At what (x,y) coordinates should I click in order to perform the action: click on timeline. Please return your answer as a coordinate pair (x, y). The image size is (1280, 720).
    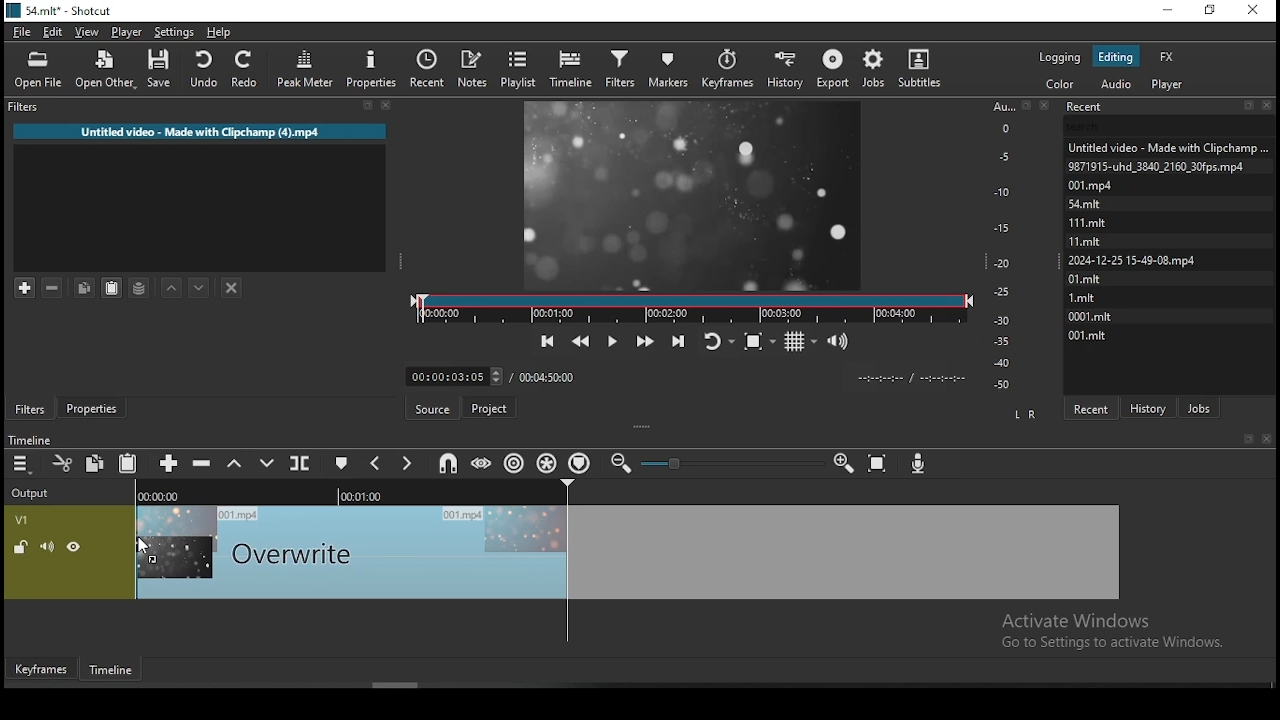
    Looking at the image, I should click on (27, 439).